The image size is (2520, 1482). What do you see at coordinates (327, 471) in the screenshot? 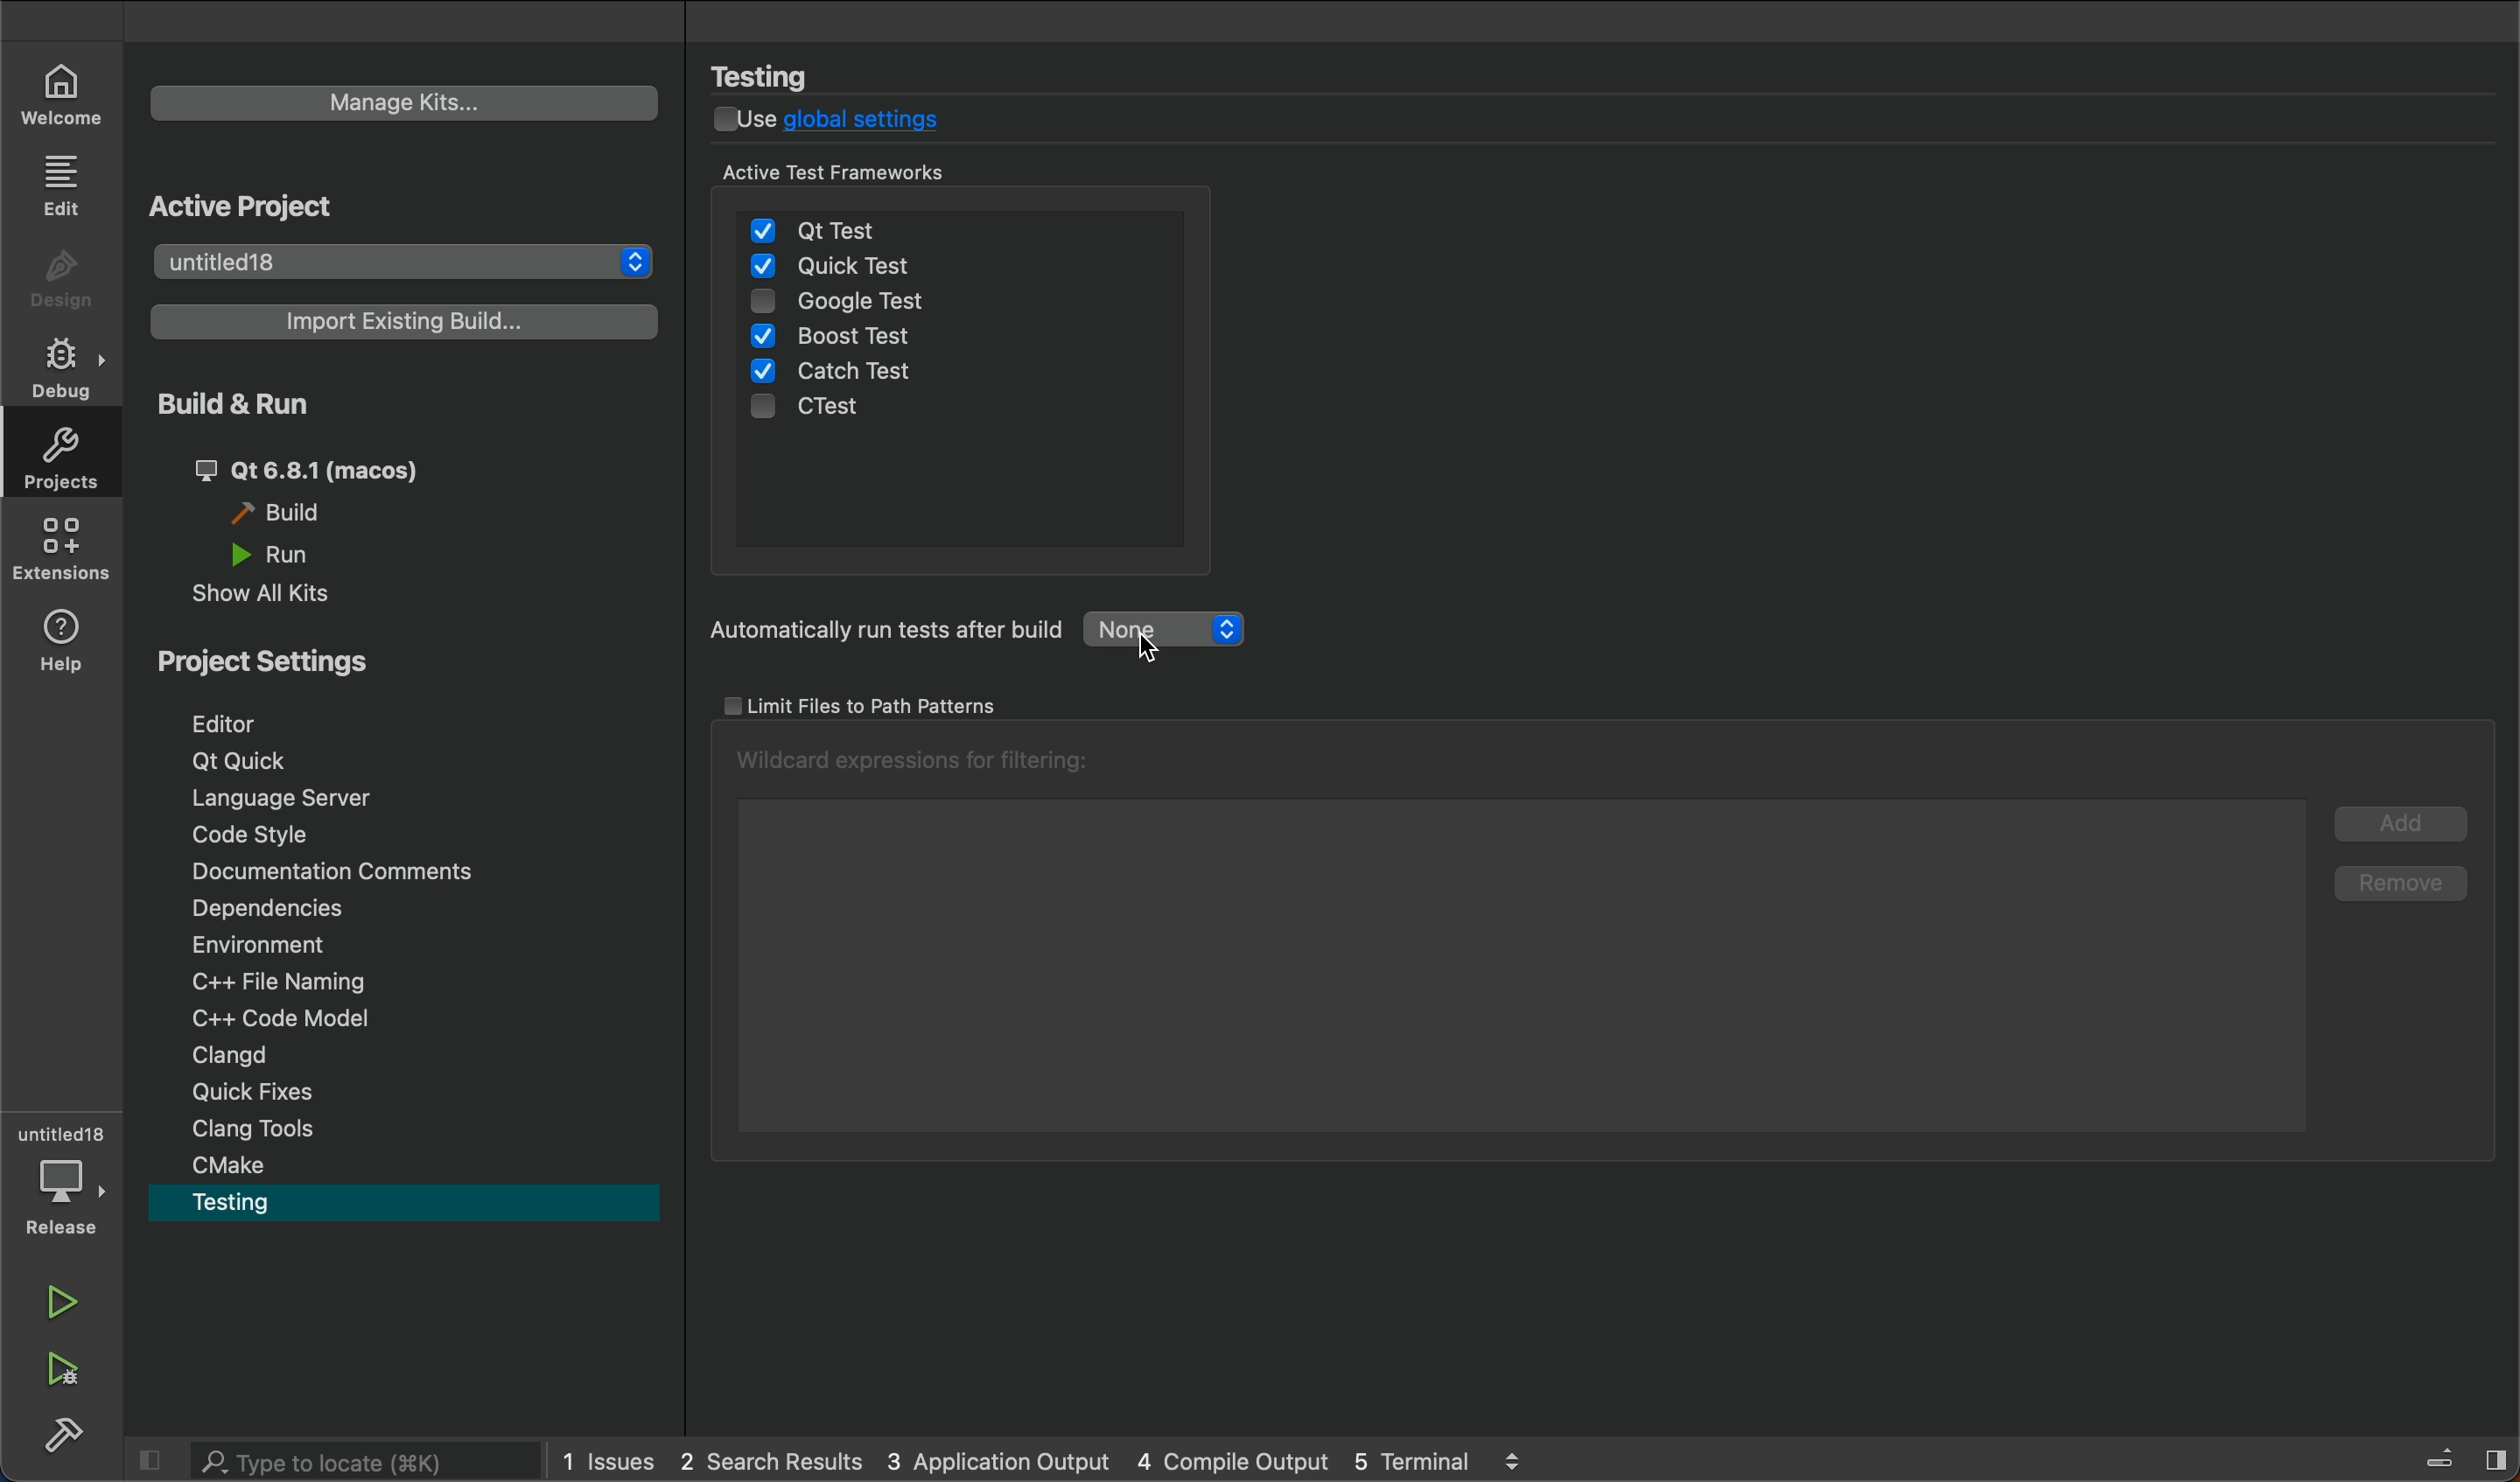
I see `qt` at bounding box center [327, 471].